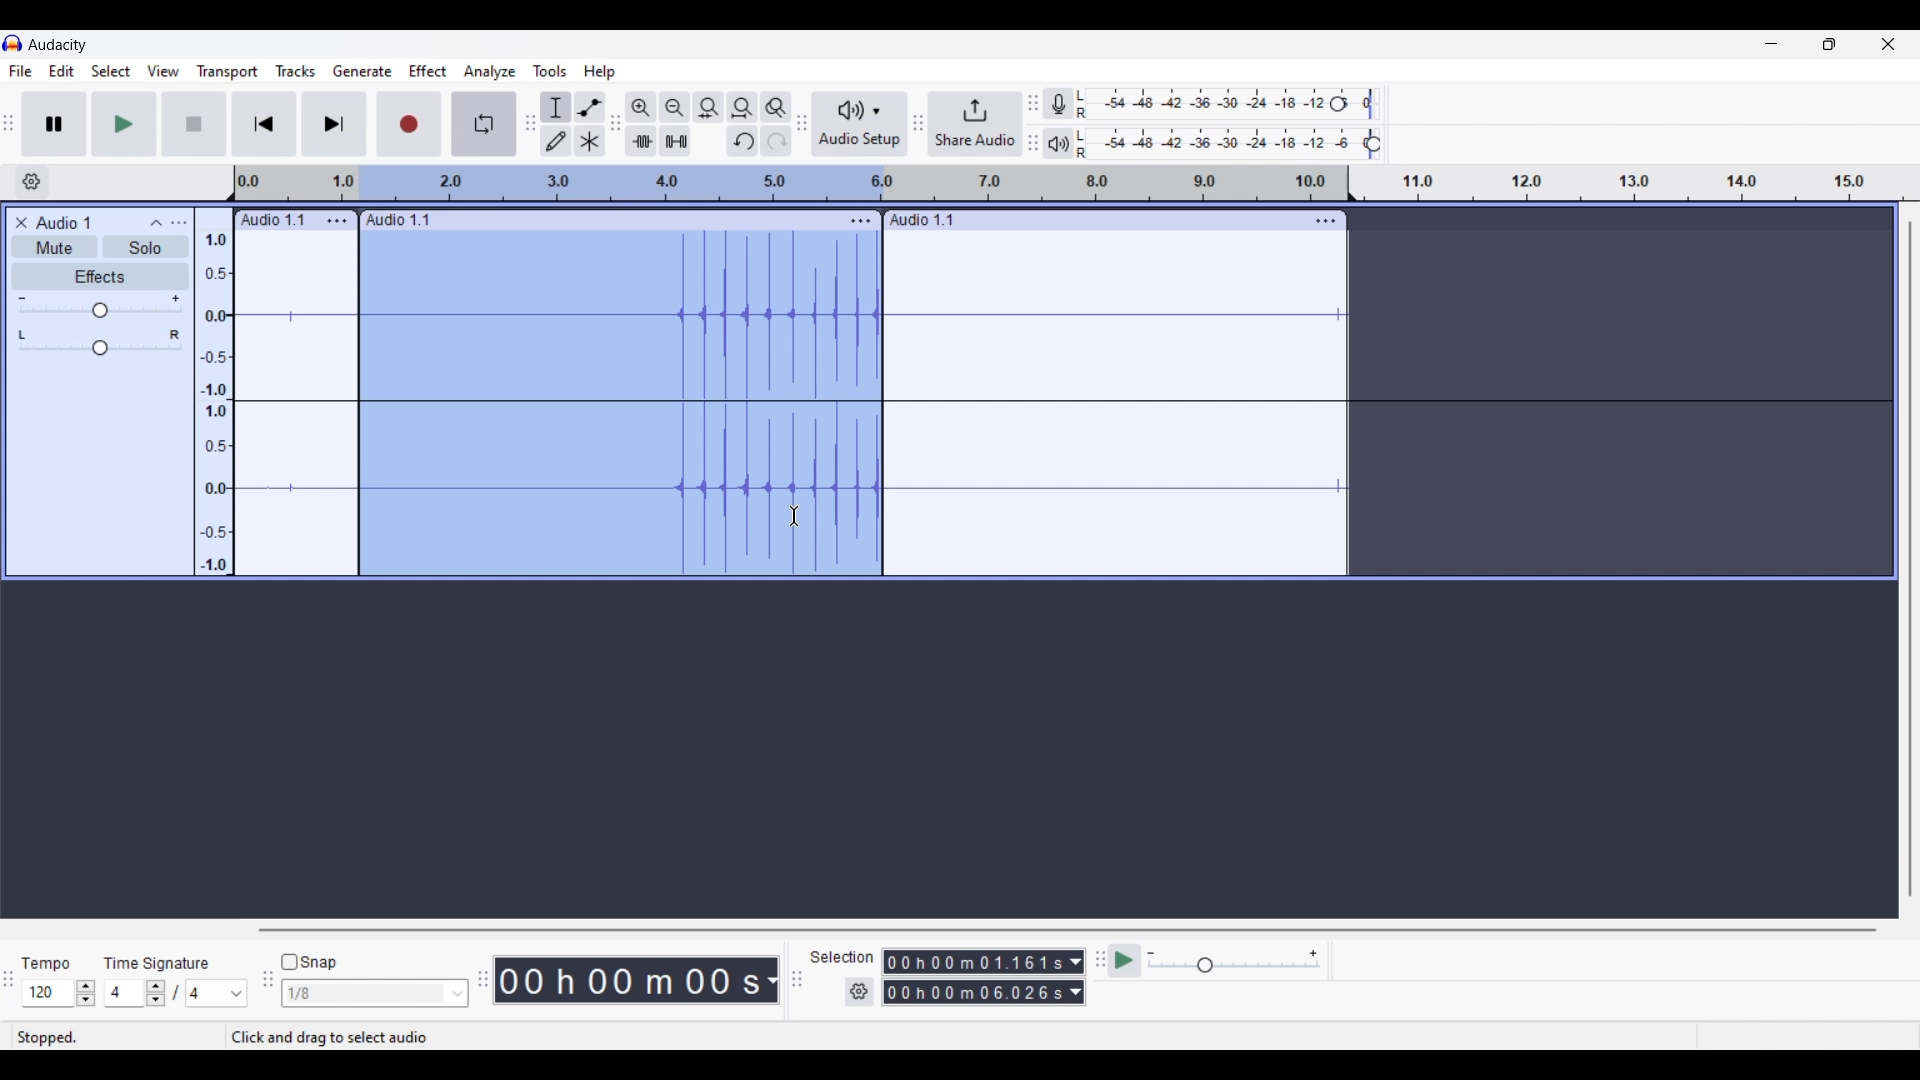 The image size is (1920, 1080). I want to click on Analyze menu, so click(490, 72).